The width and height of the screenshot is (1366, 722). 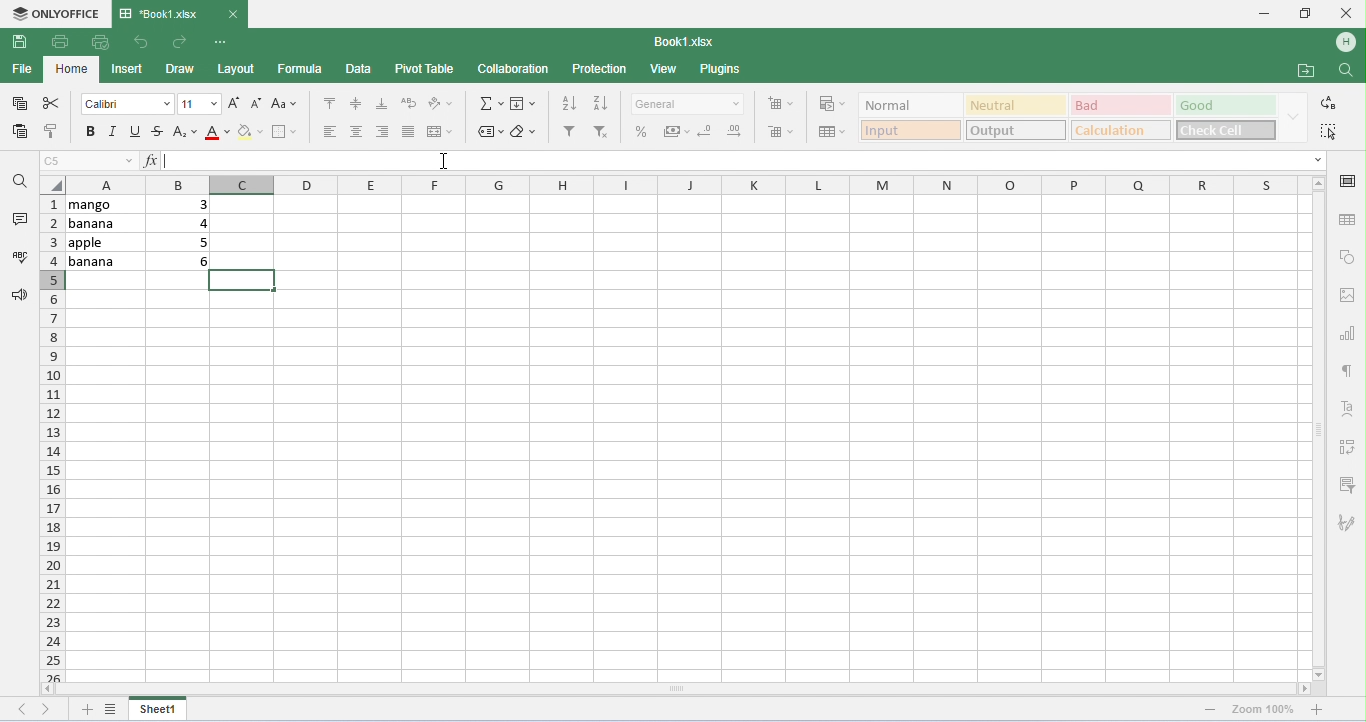 I want to click on chart settings, so click(x=1350, y=334).